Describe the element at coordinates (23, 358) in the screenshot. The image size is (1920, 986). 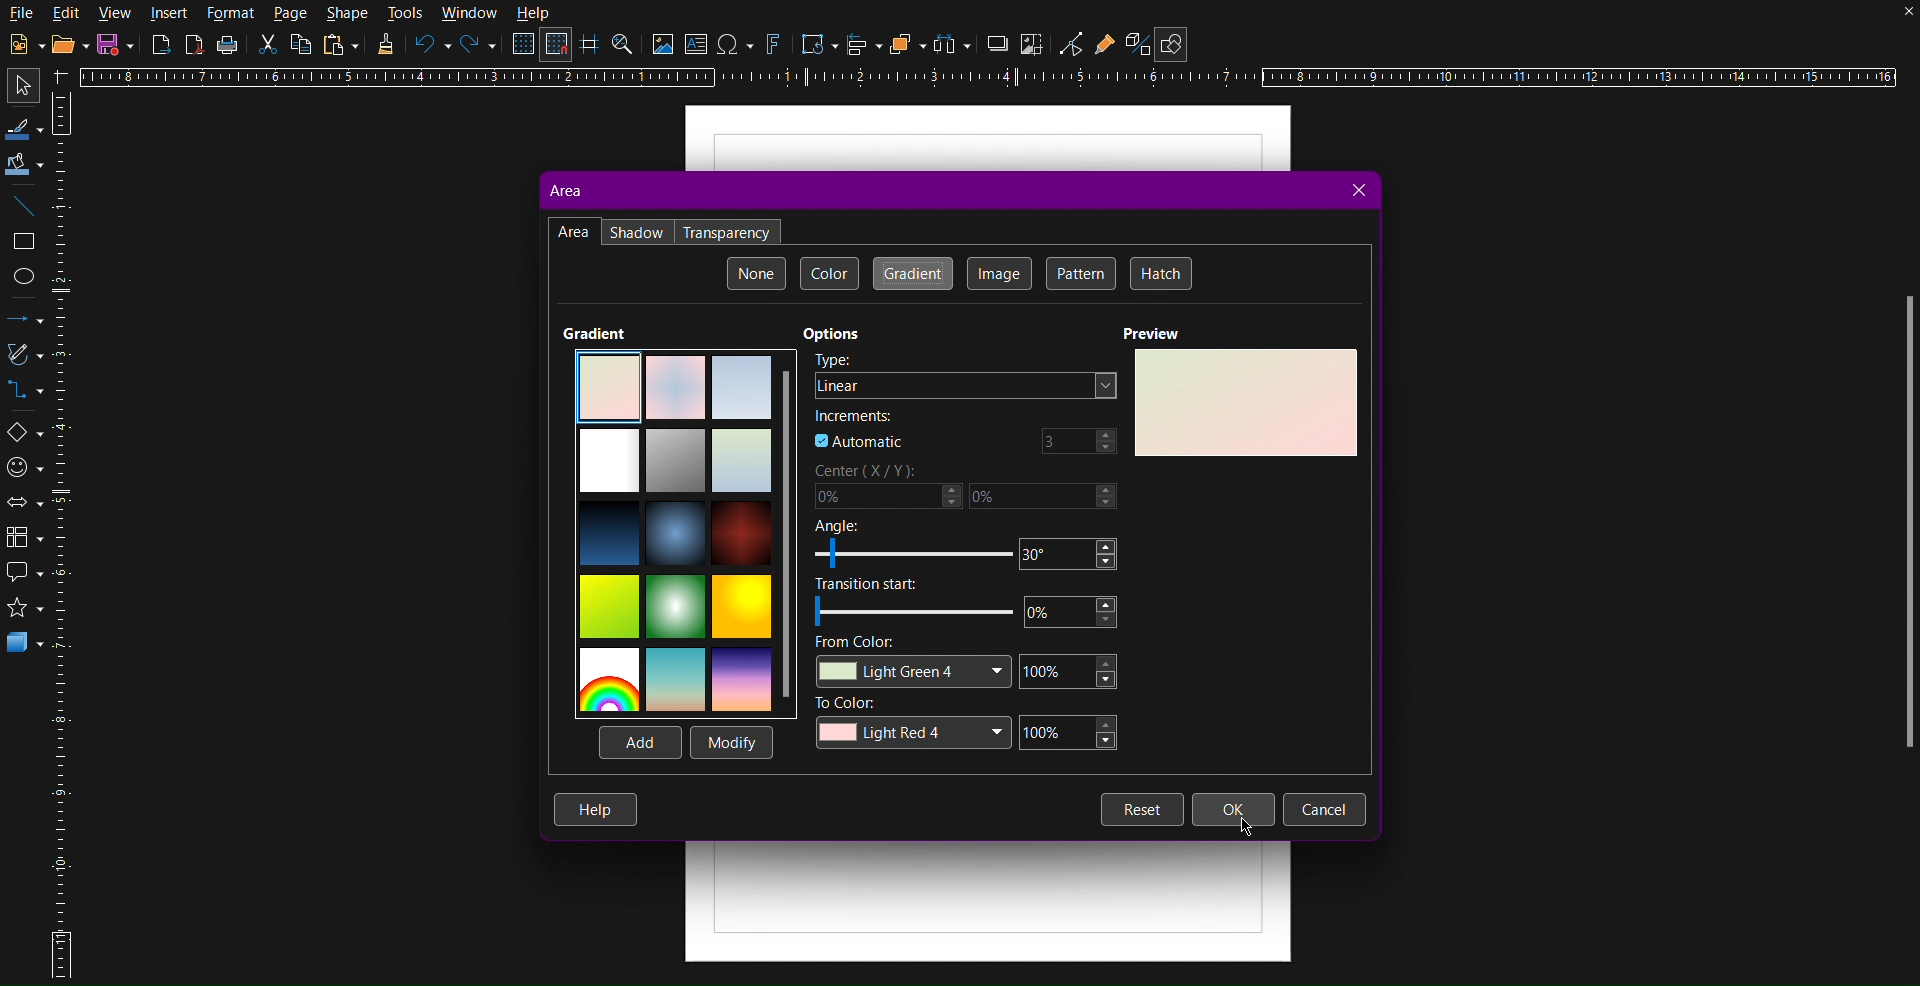
I see `Vectors` at that location.